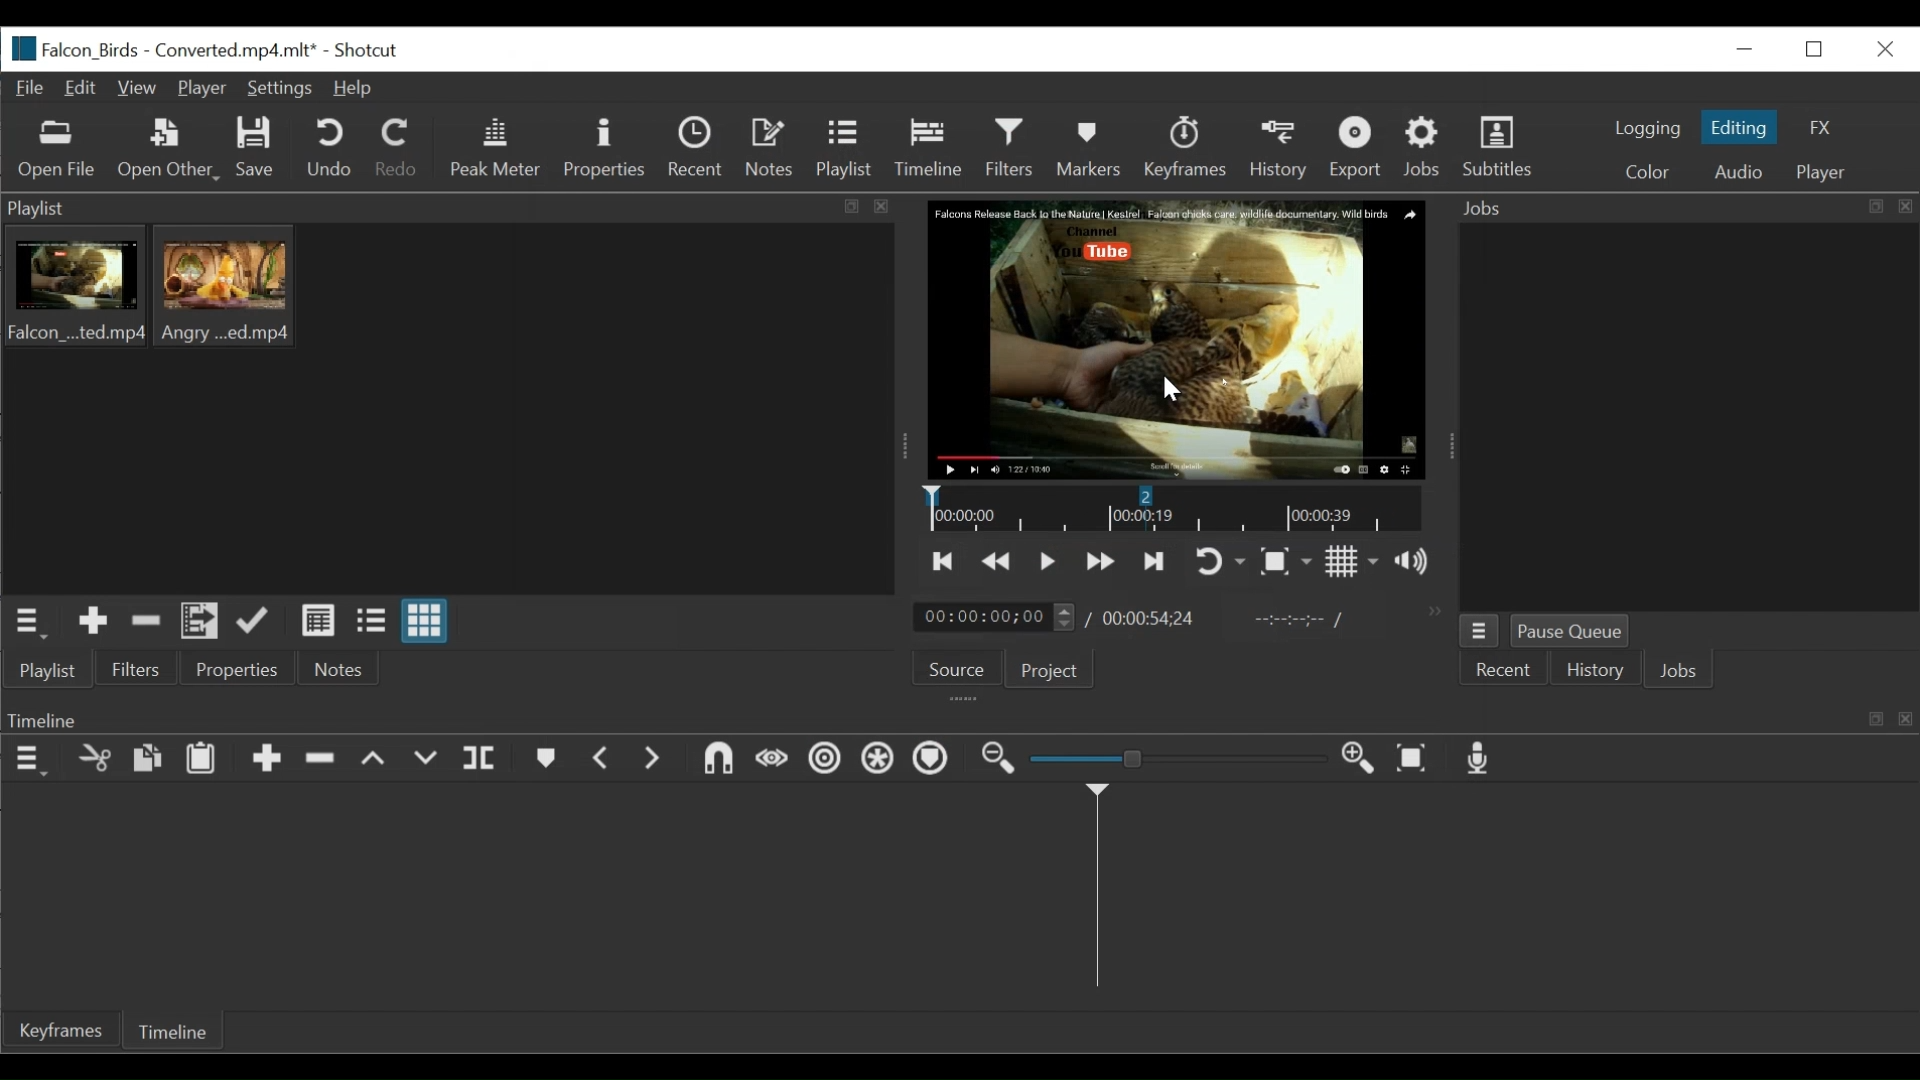  What do you see at coordinates (1175, 760) in the screenshot?
I see `Adjust Zoom timeline Slider` at bounding box center [1175, 760].